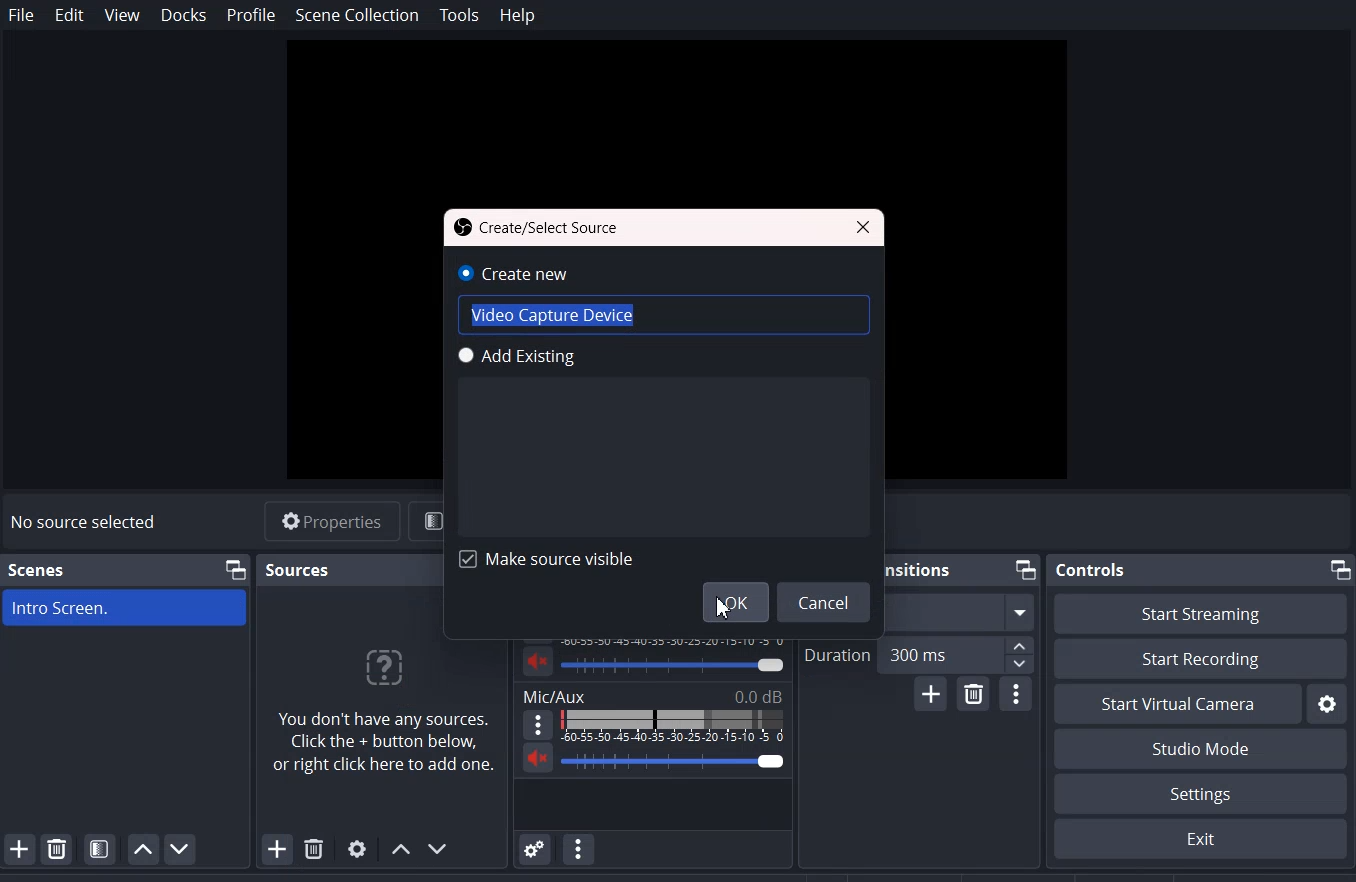 This screenshot has width=1356, height=882. Describe the element at coordinates (539, 760) in the screenshot. I see `Mute` at that location.